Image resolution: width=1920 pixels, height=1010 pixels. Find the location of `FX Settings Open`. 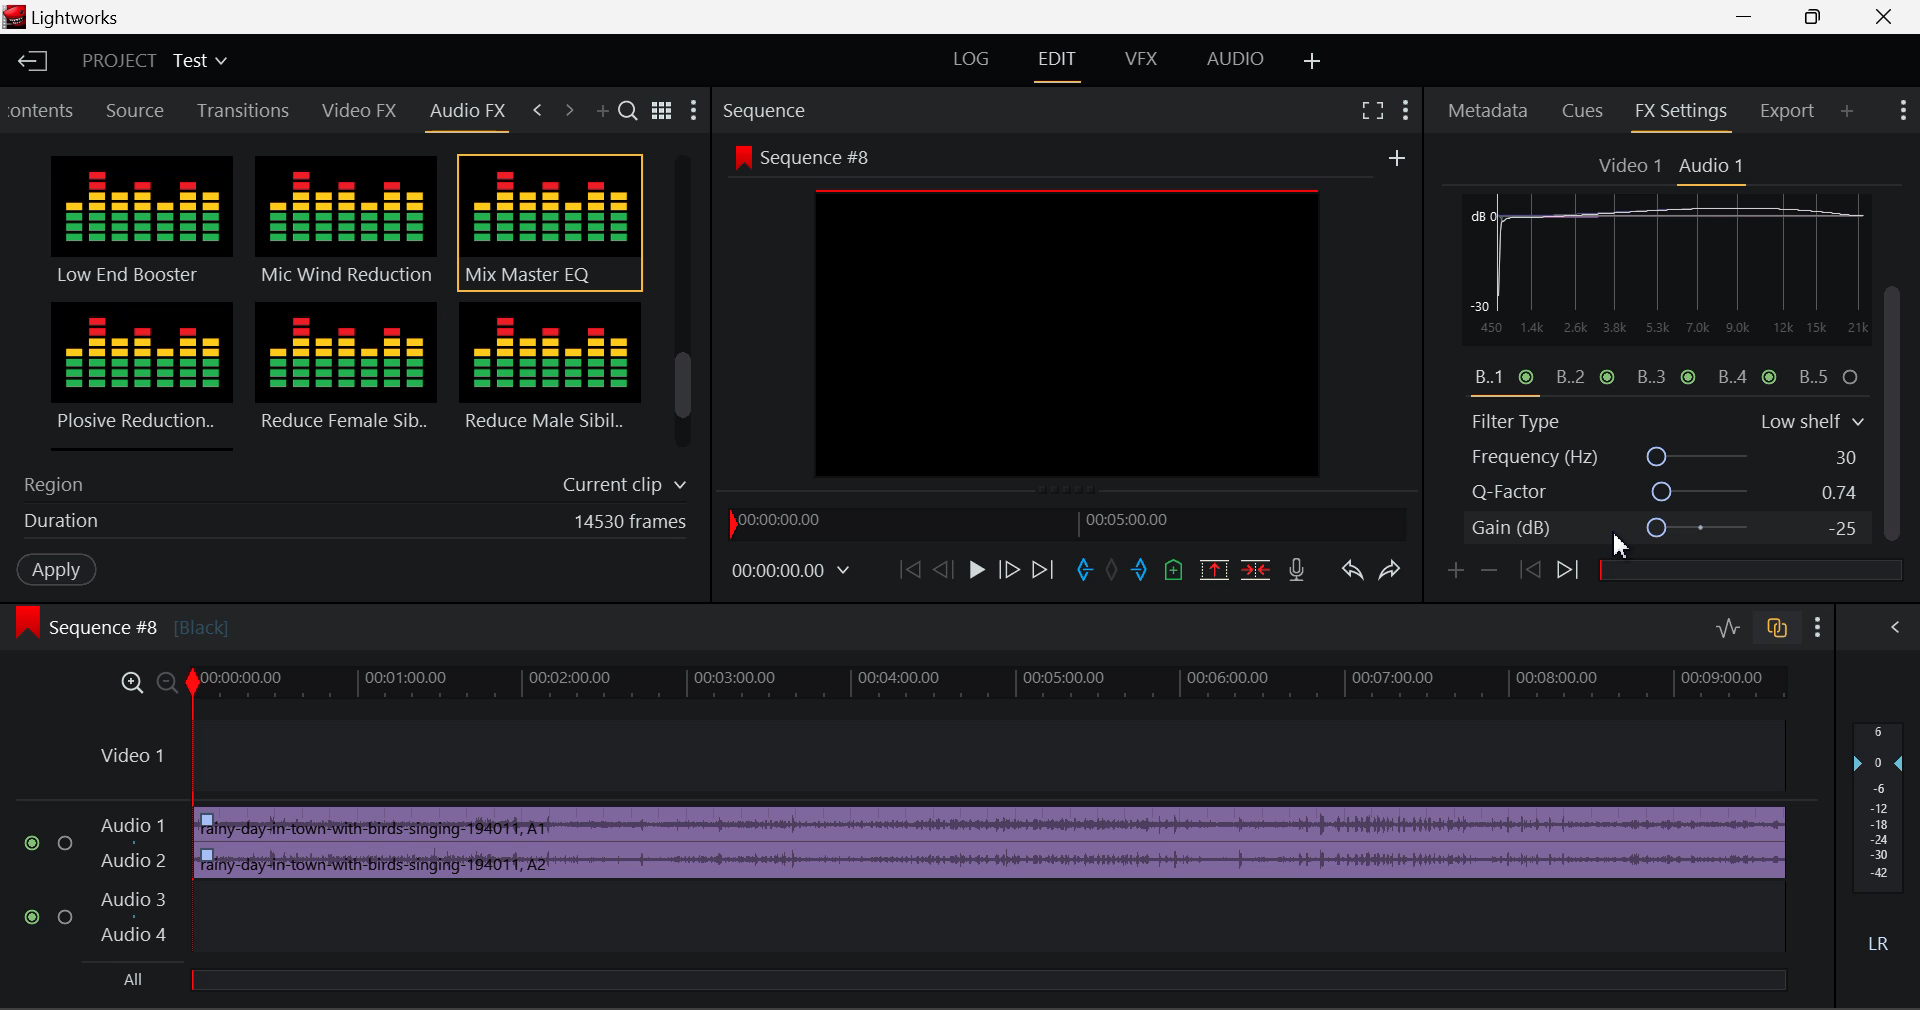

FX Settings Open is located at coordinates (1682, 115).